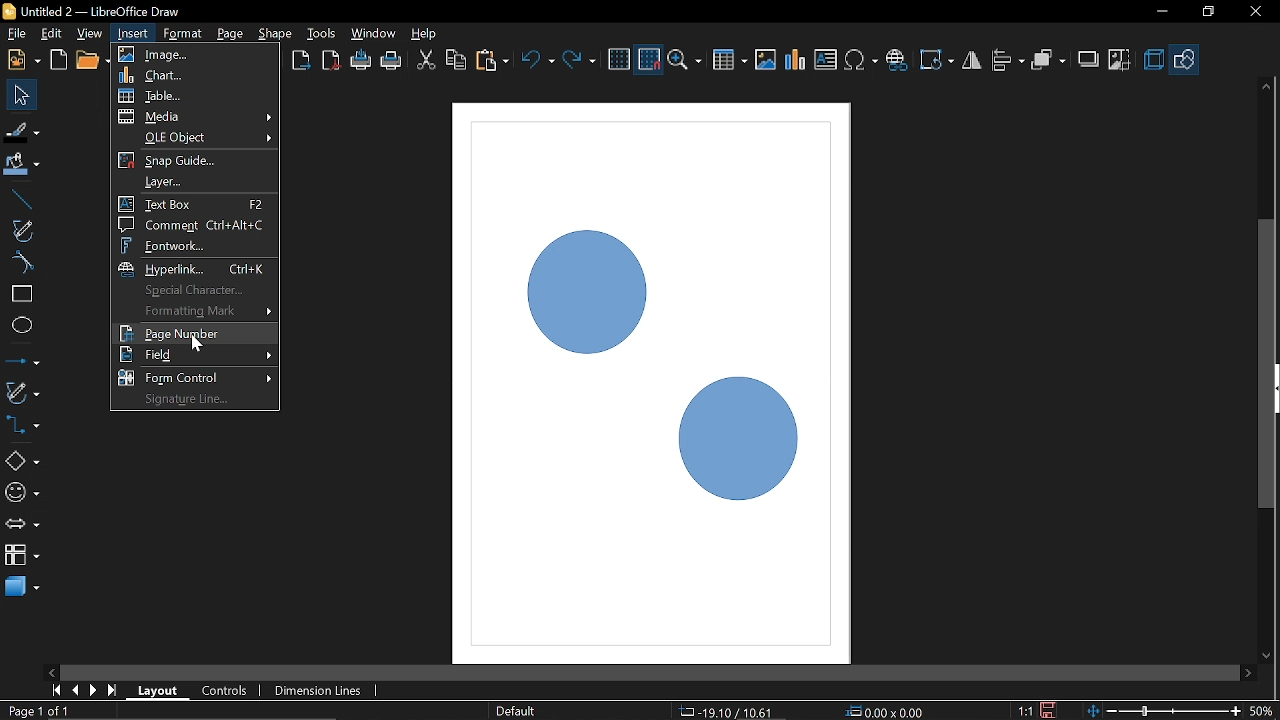 Image resolution: width=1280 pixels, height=720 pixels. I want to click on Form control, so click(194, 377).